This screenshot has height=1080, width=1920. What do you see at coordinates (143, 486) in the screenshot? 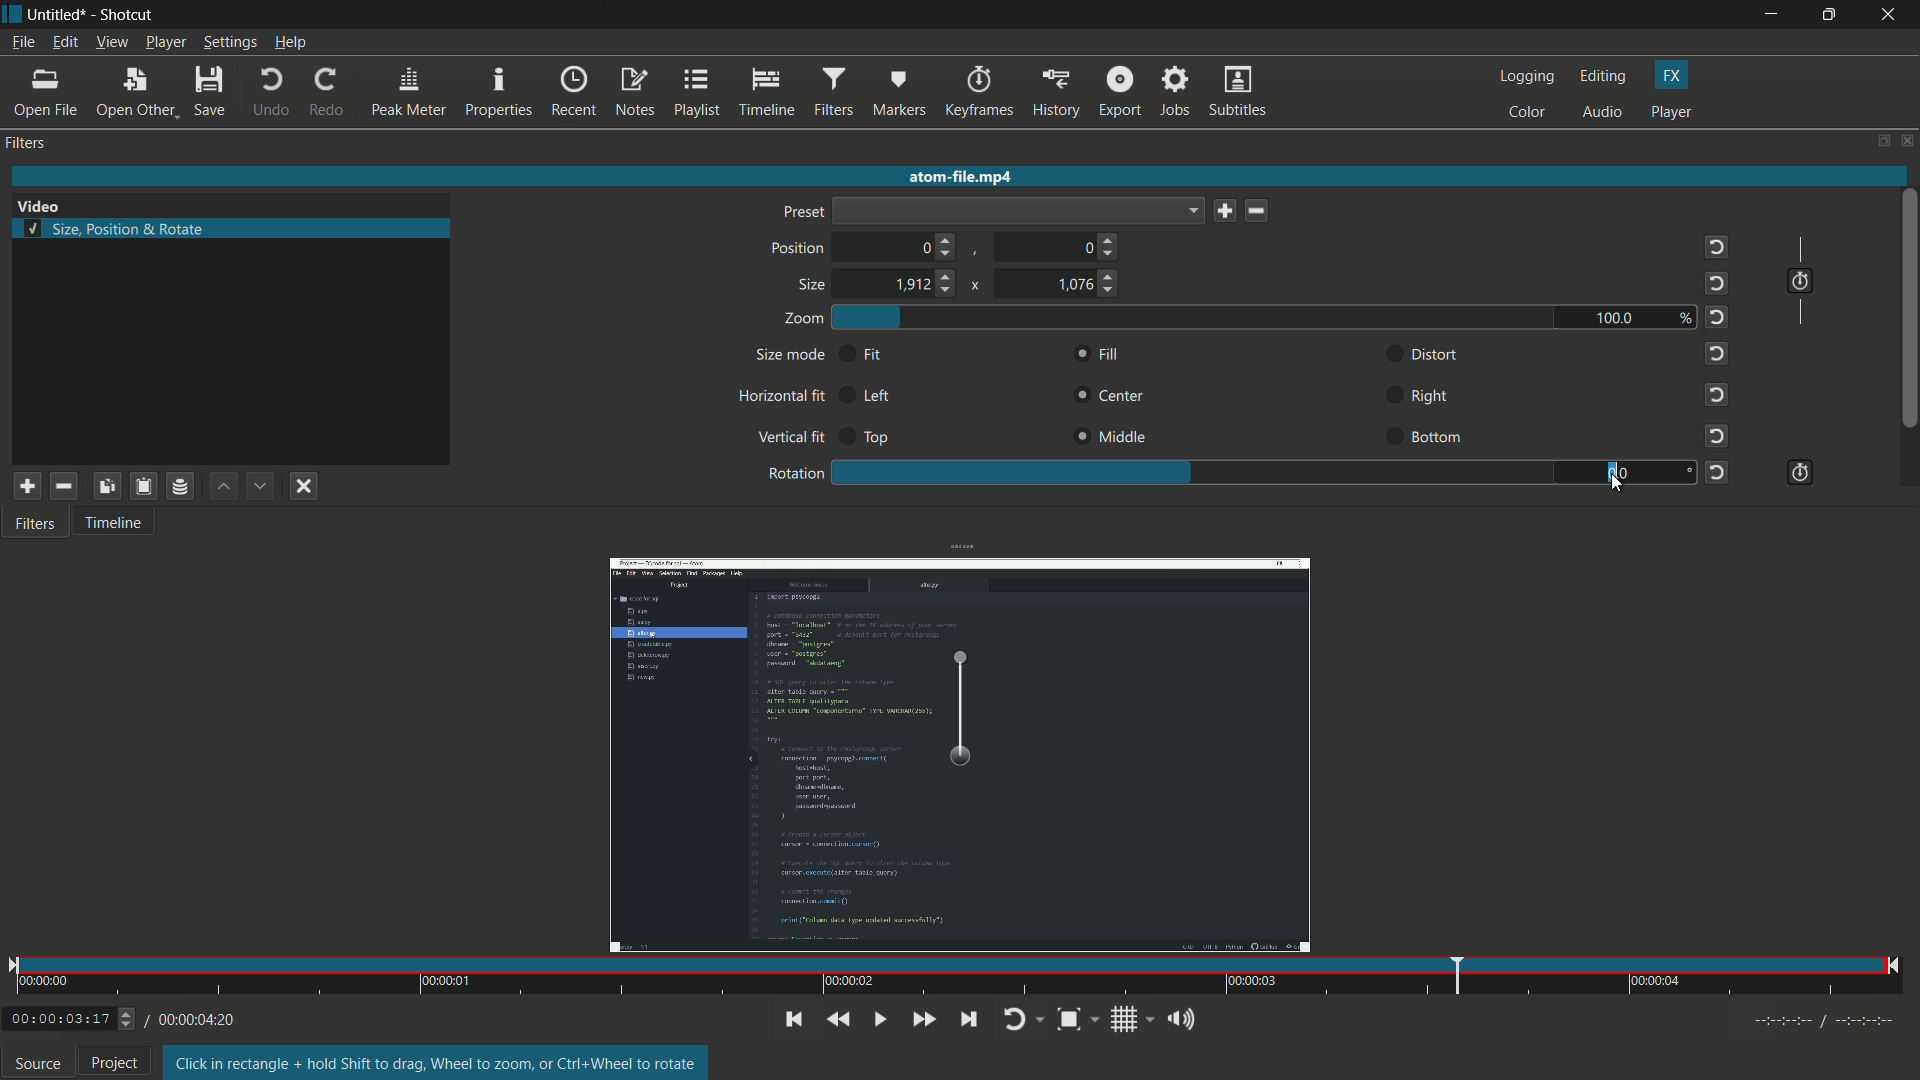
I see `paste filter` at bounding box center [143, 486].